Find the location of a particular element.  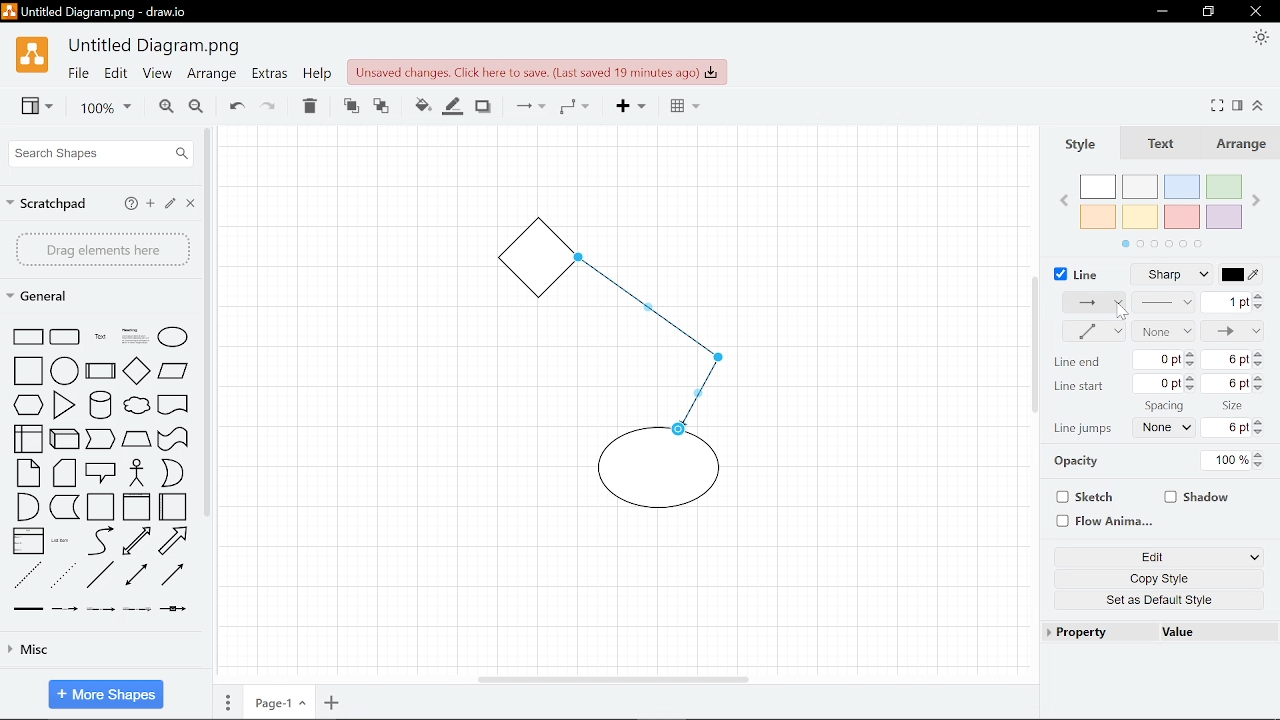

shape is located at coordinates (100, 611).